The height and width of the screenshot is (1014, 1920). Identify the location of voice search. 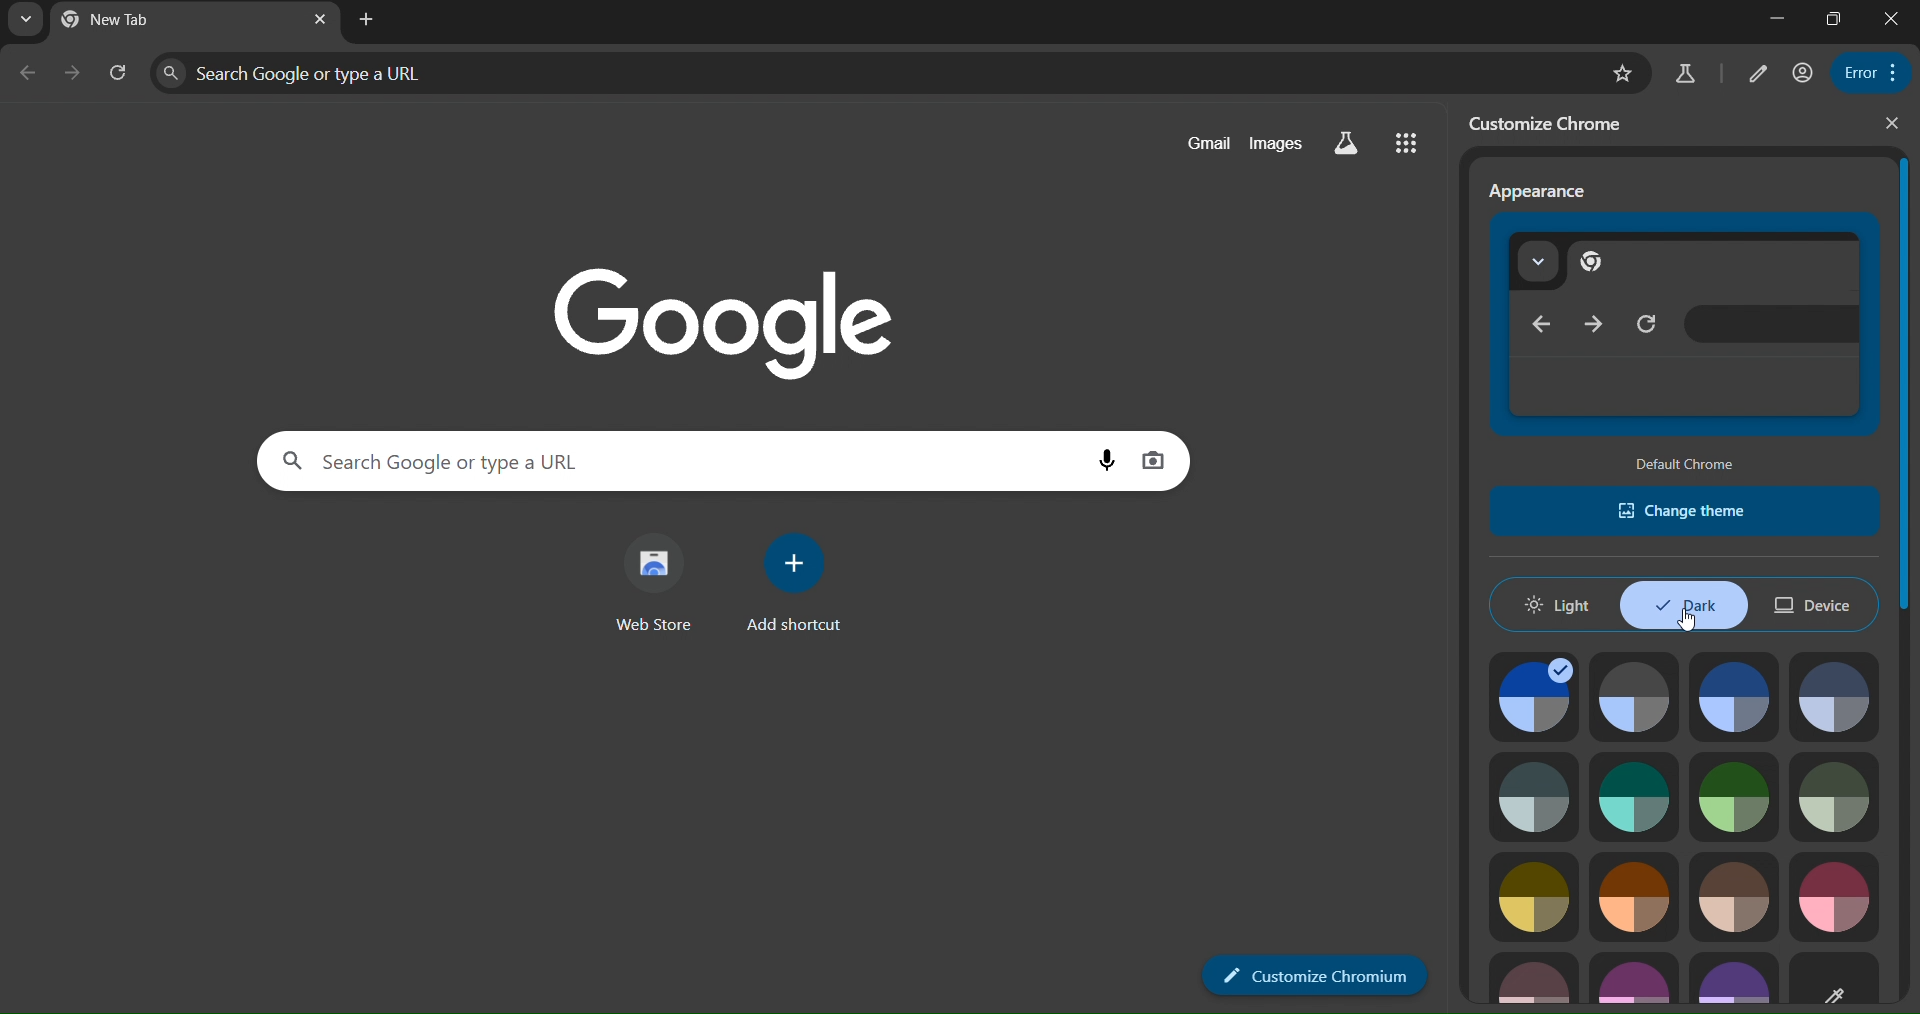
(1106, 459).